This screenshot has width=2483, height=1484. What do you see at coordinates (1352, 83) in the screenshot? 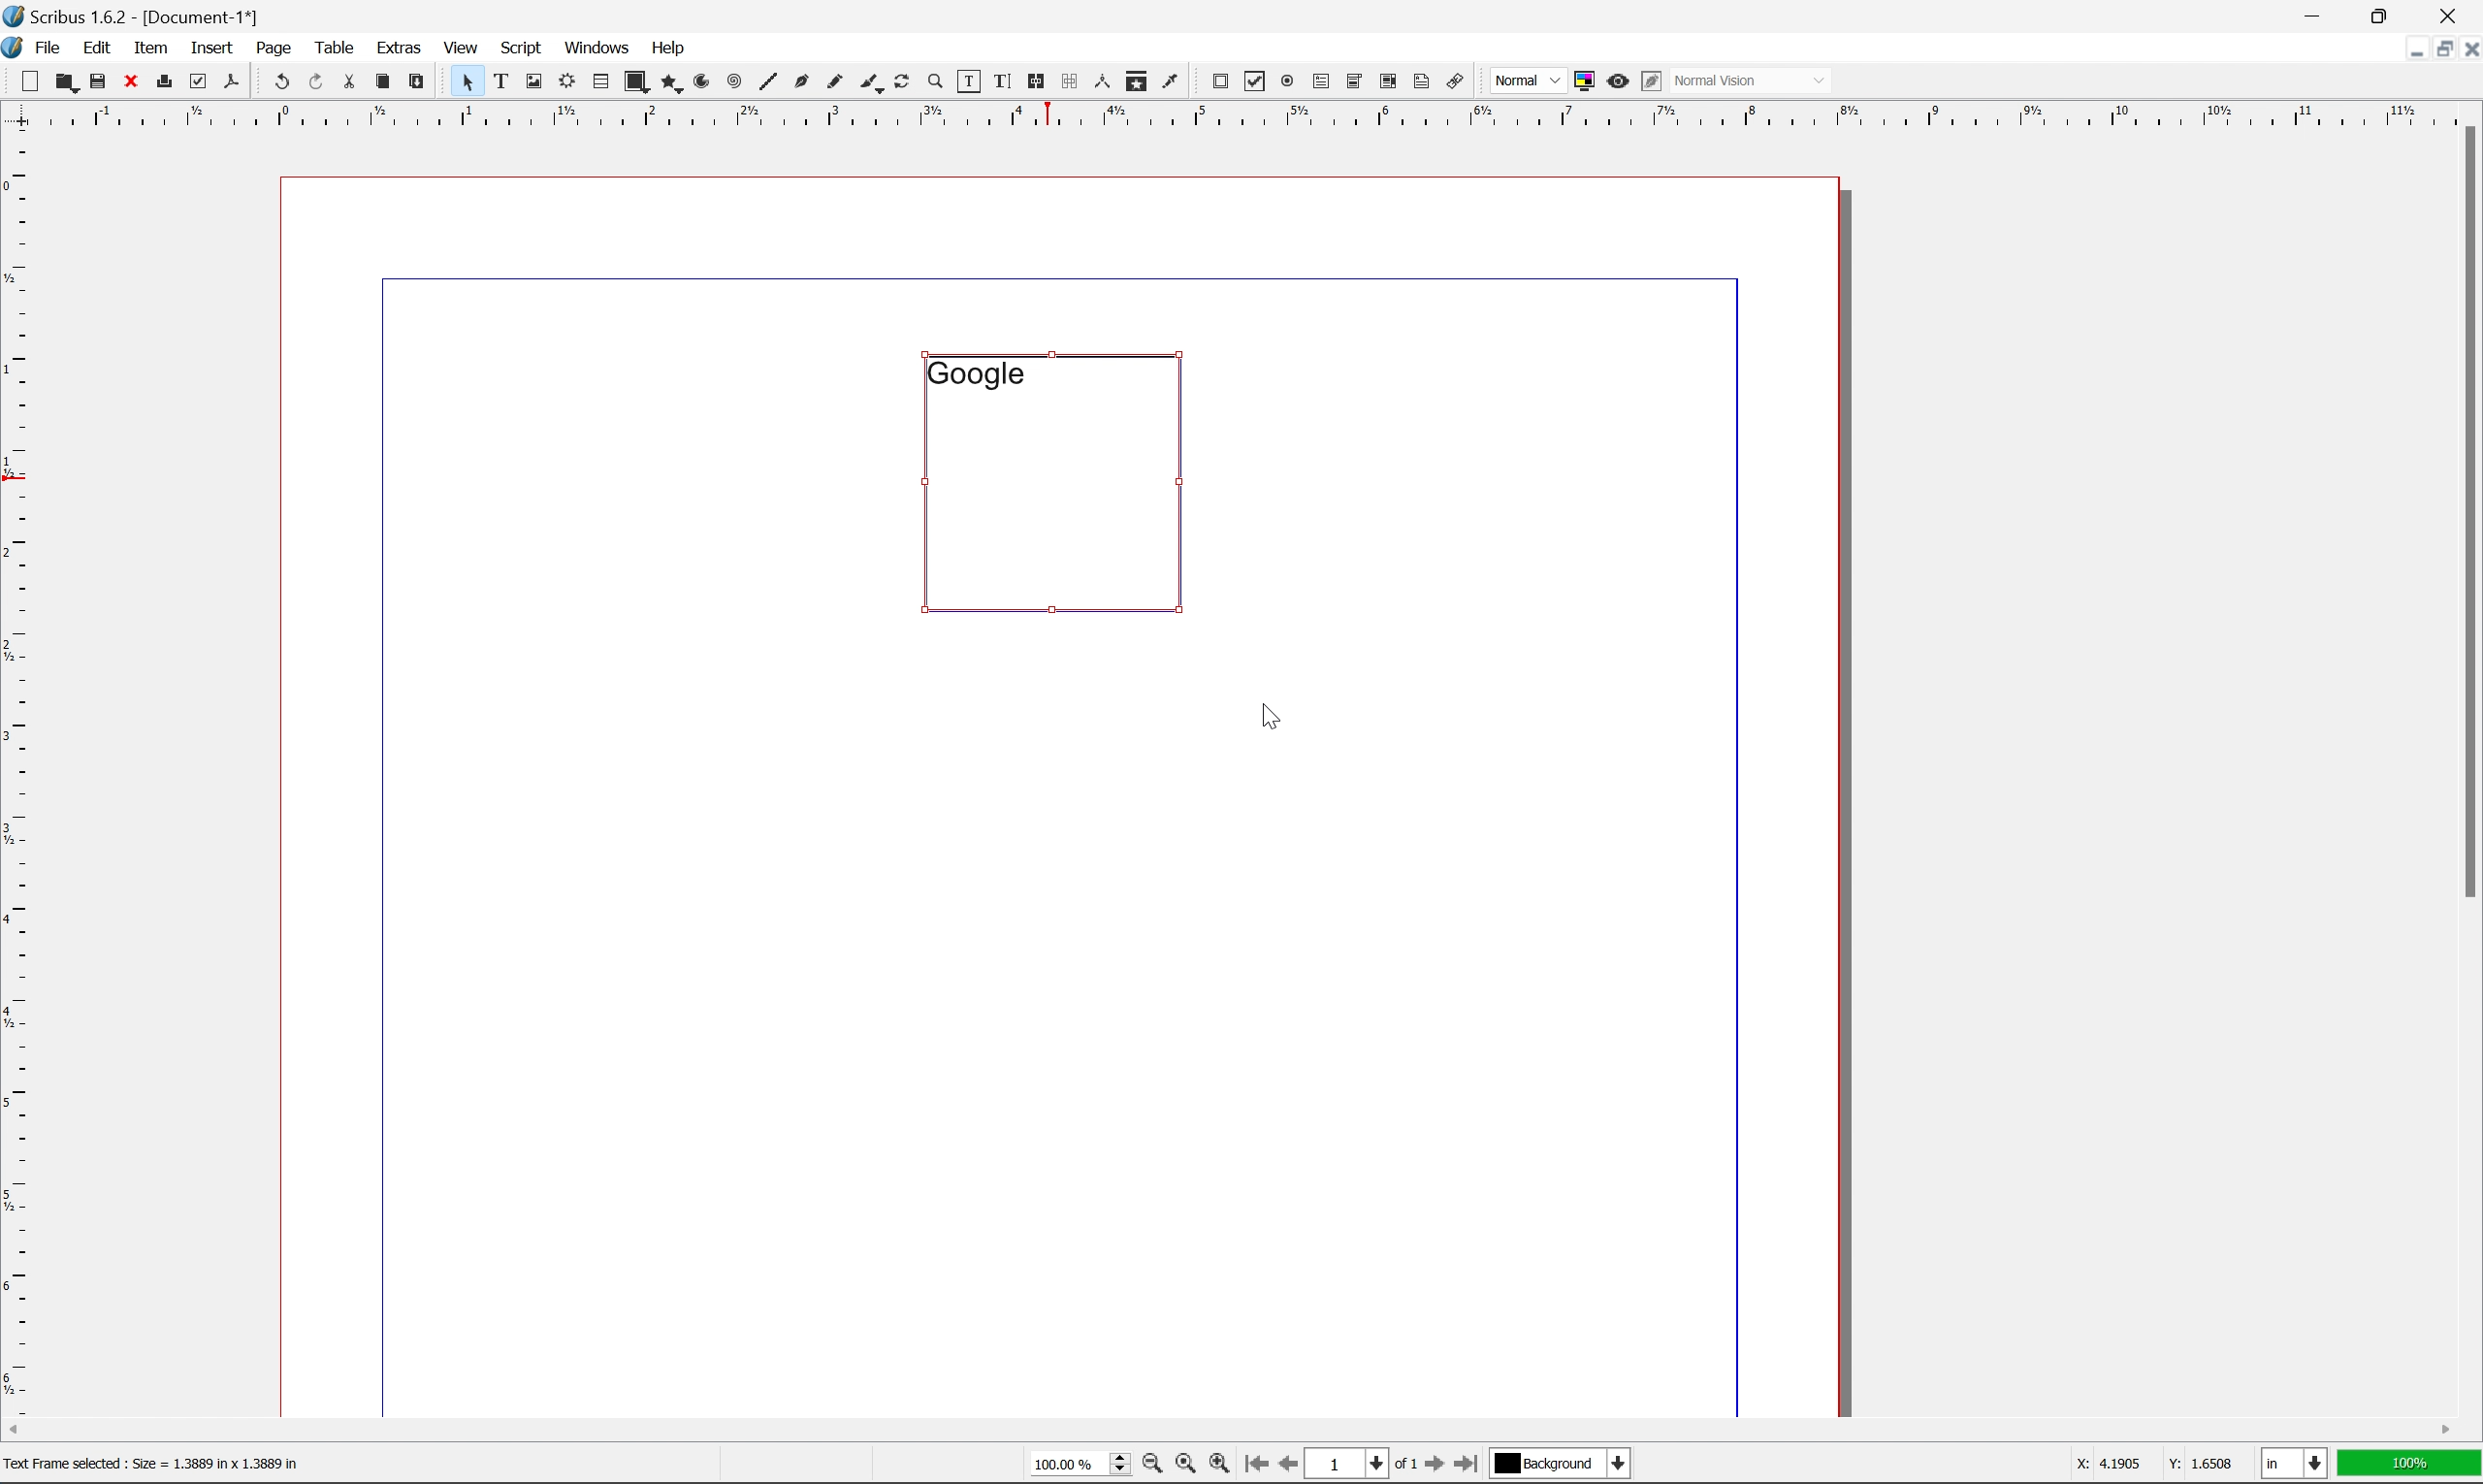
I see `pdf combo box` at bounding box center [1352, 83].